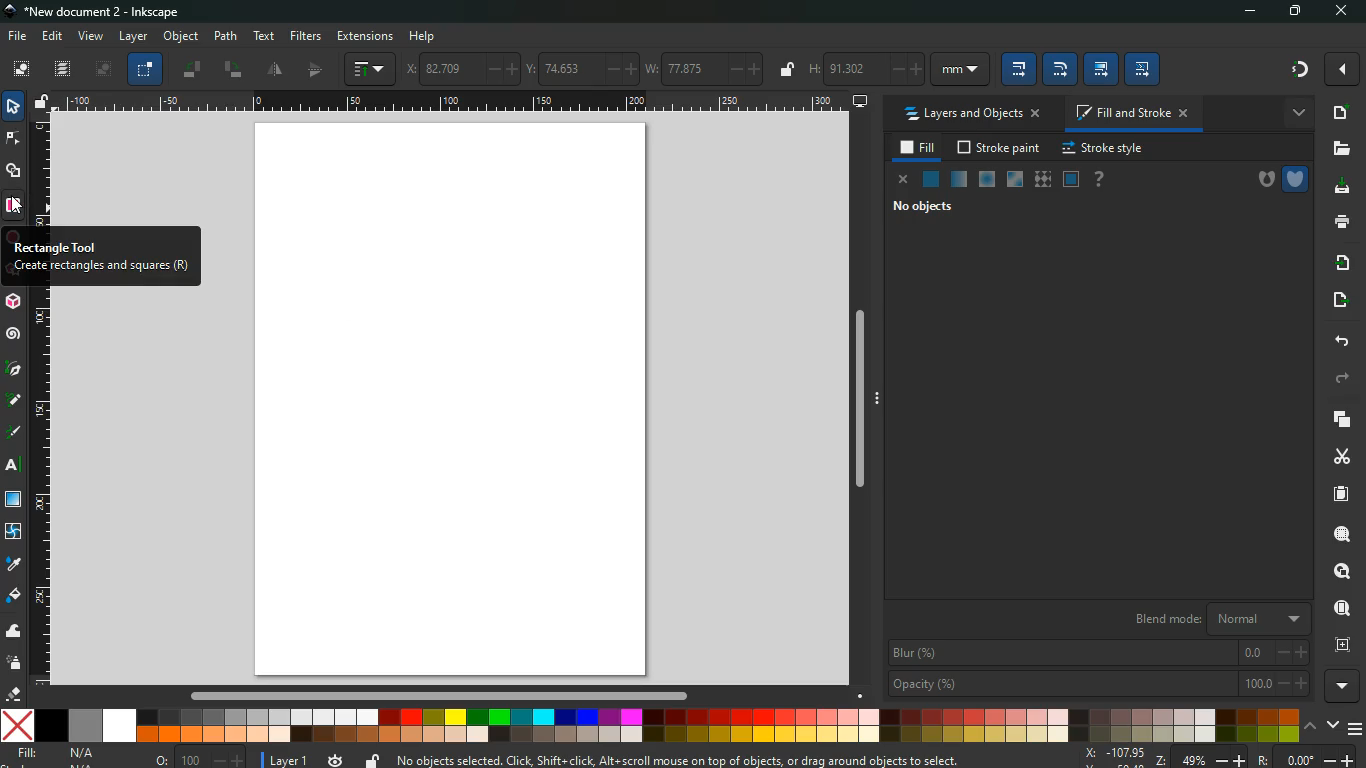  I want to click on lokk, so click(1340, 569).